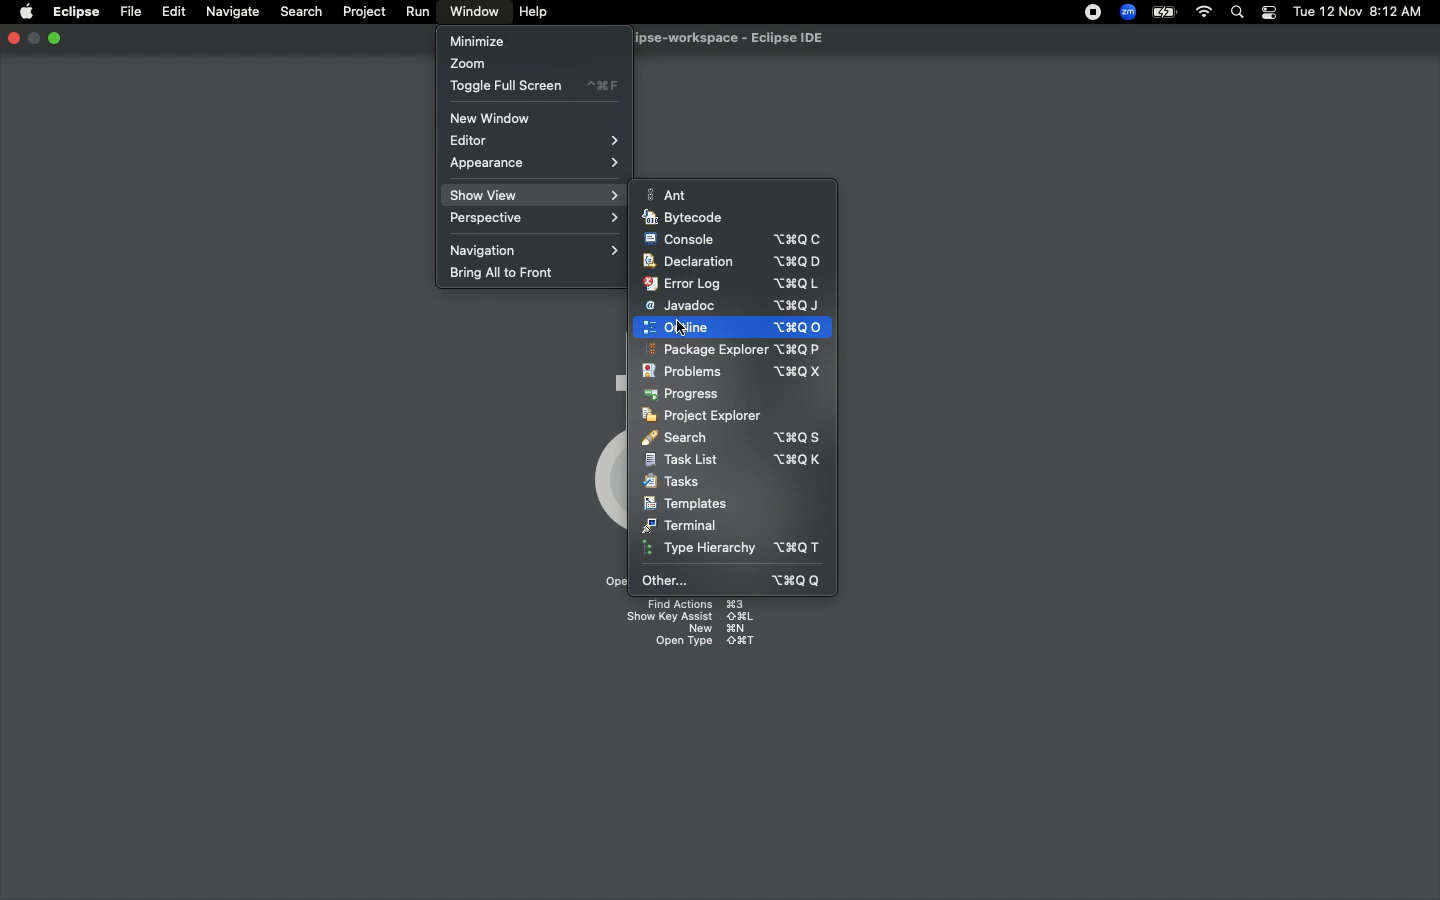 This screenshot has width=1440, height=900. Describe the element at coordinates (414, 11) in the screenshot. I see `Run` at that location.